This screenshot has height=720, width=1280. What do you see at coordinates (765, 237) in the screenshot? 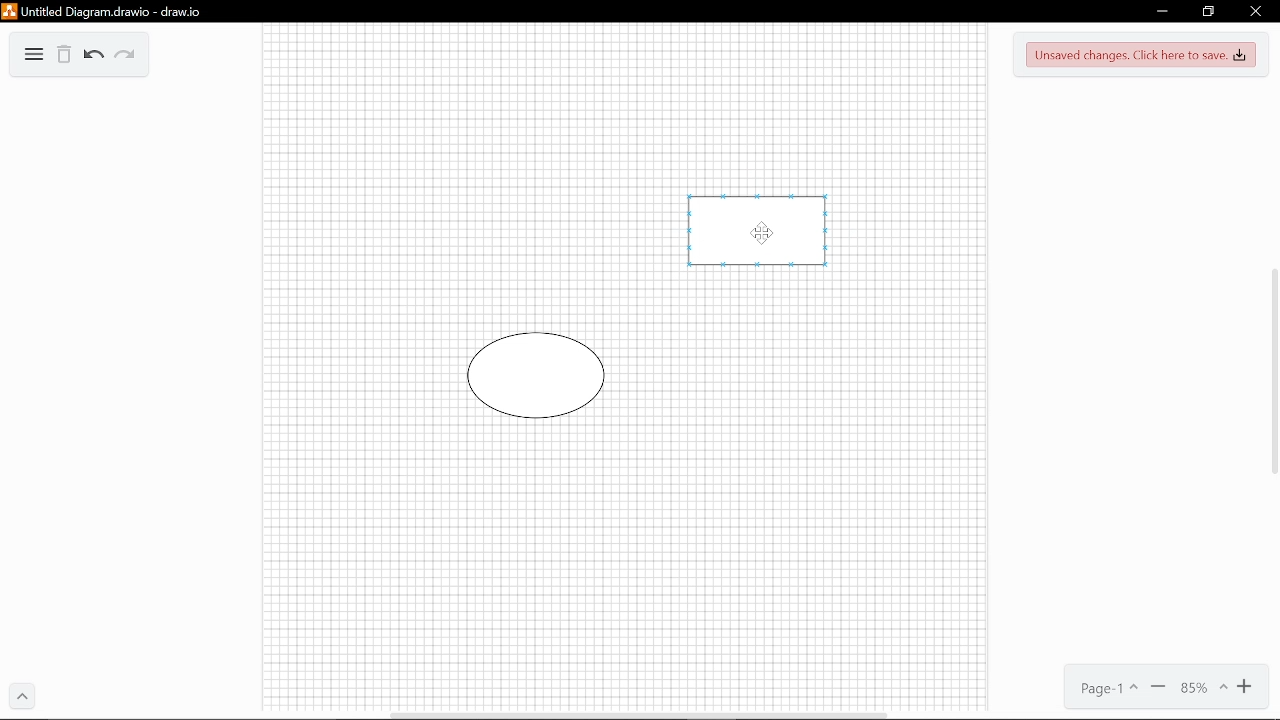
I see `Rectangle shape` at bounding box center [765, 237].